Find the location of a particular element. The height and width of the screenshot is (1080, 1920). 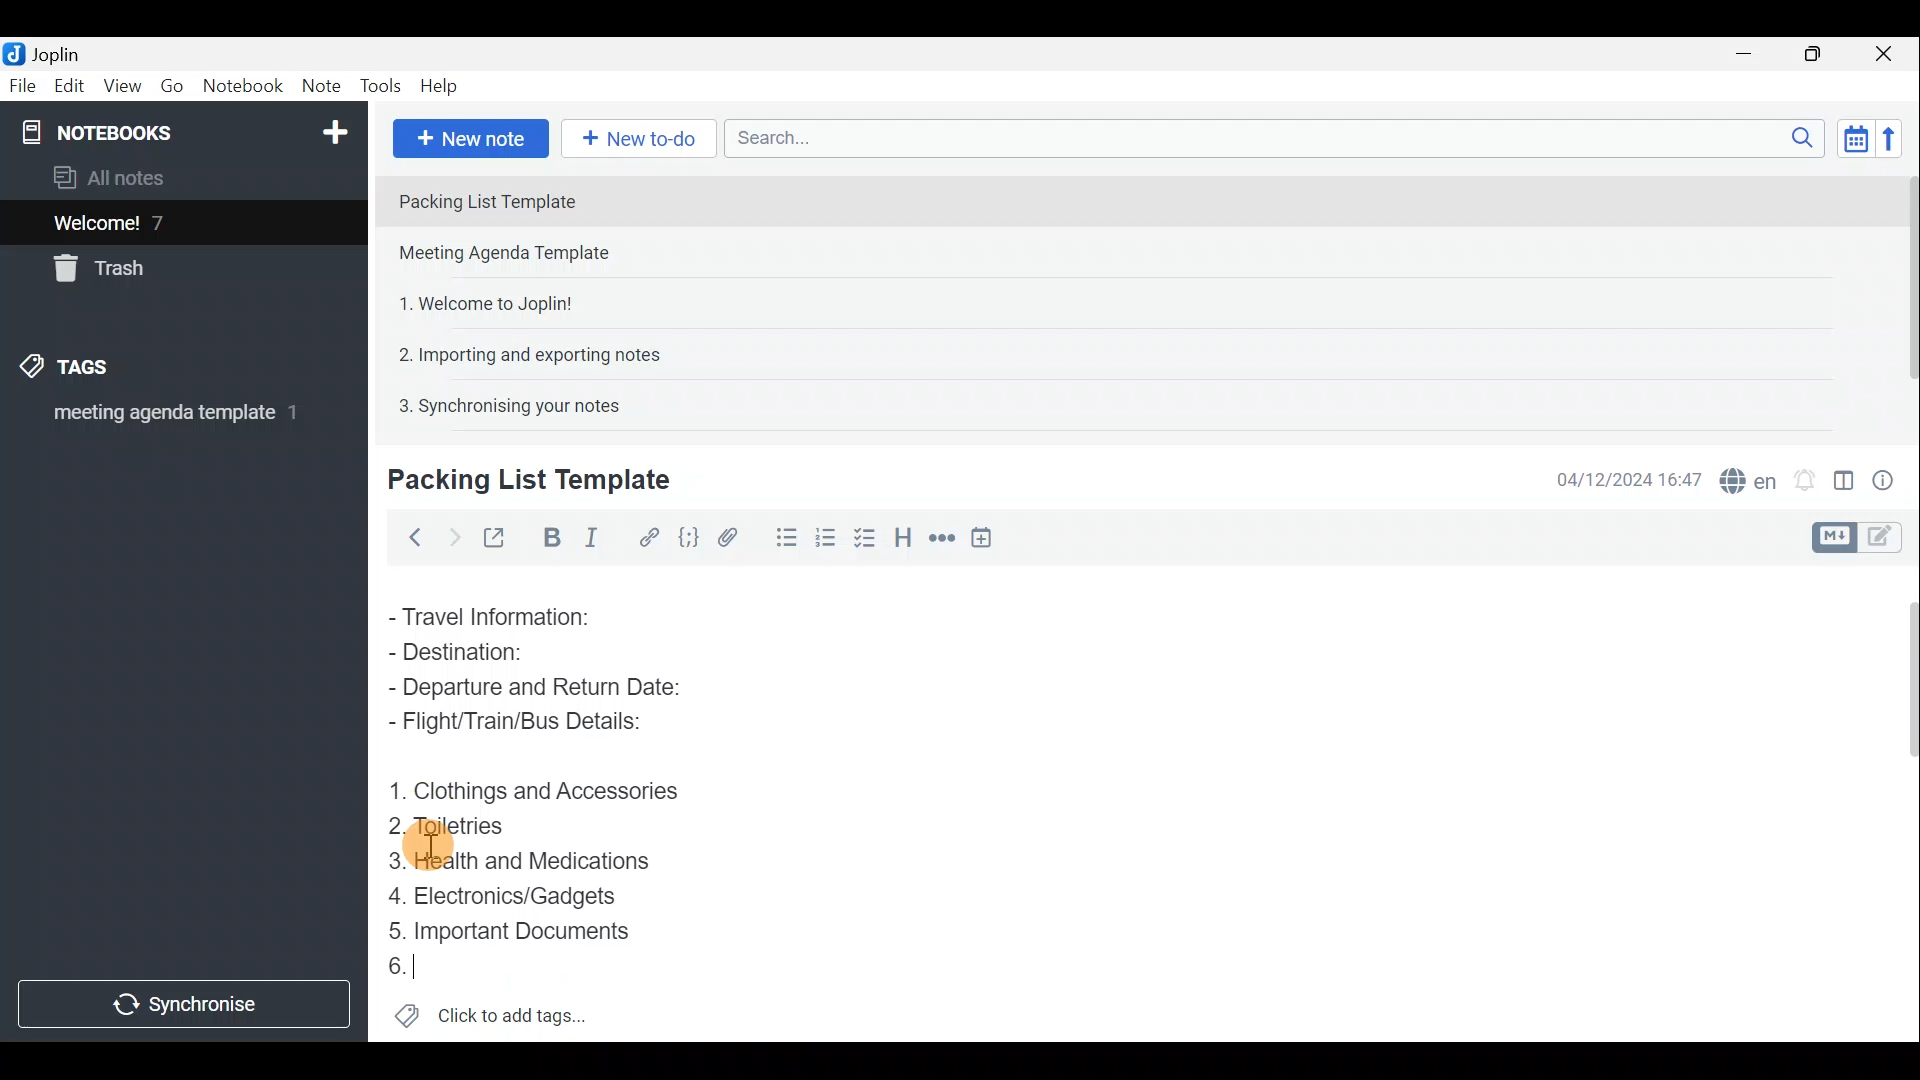

Tags is located at coordinates (97, 370).